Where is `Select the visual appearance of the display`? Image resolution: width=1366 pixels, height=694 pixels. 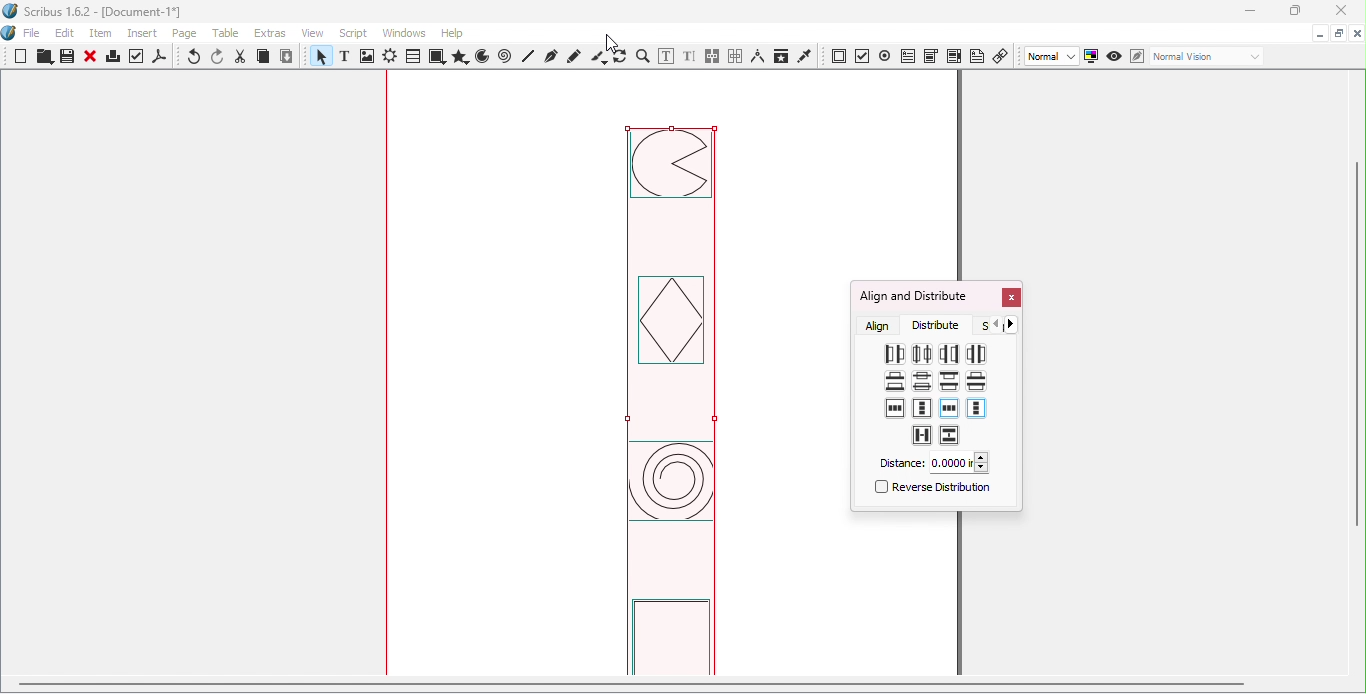 Select the visual appearance of the display is located at coordinates (1206, 57).